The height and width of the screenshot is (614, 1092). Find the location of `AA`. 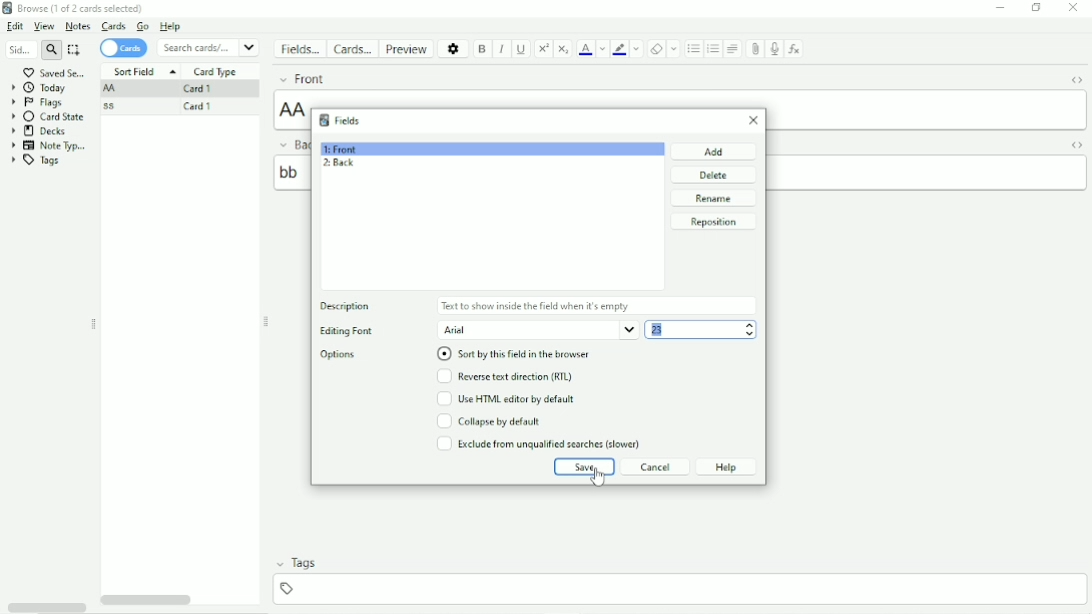

AA is located at coordinates (112, 89).